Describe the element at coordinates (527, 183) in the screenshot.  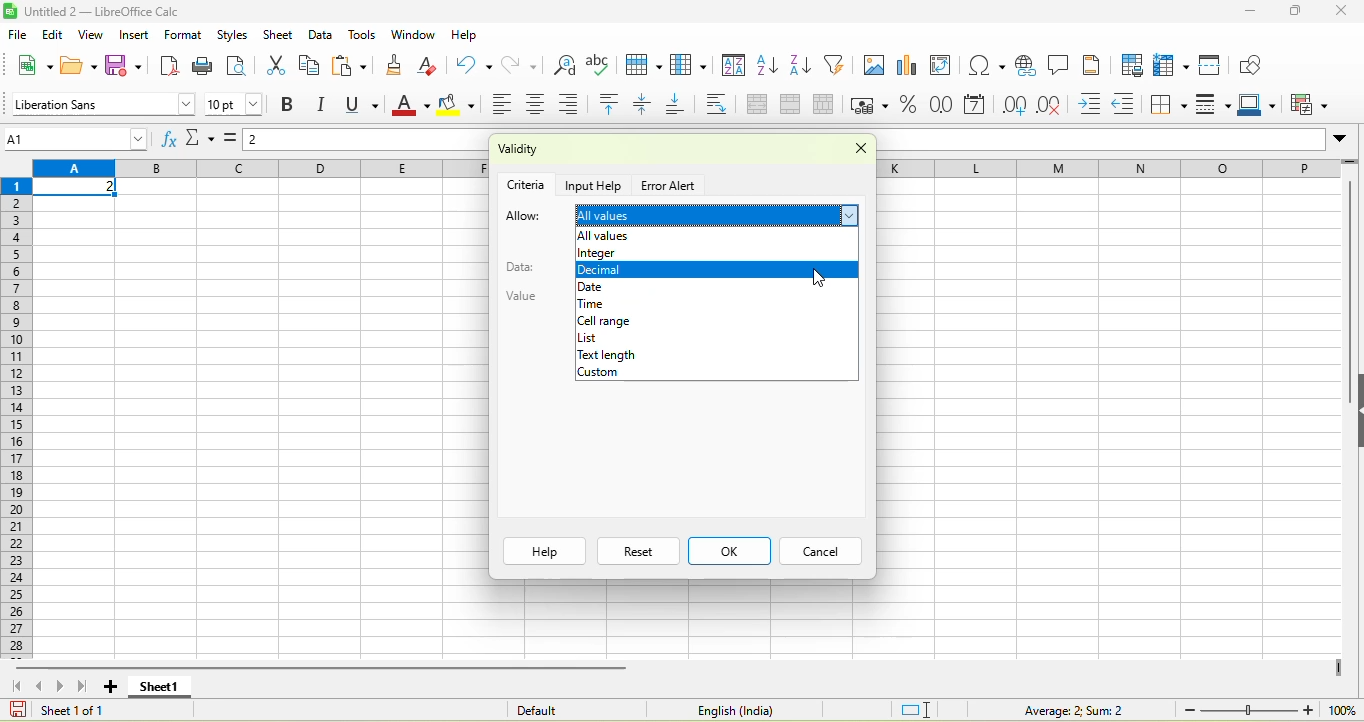
I see `criteria` at that location.